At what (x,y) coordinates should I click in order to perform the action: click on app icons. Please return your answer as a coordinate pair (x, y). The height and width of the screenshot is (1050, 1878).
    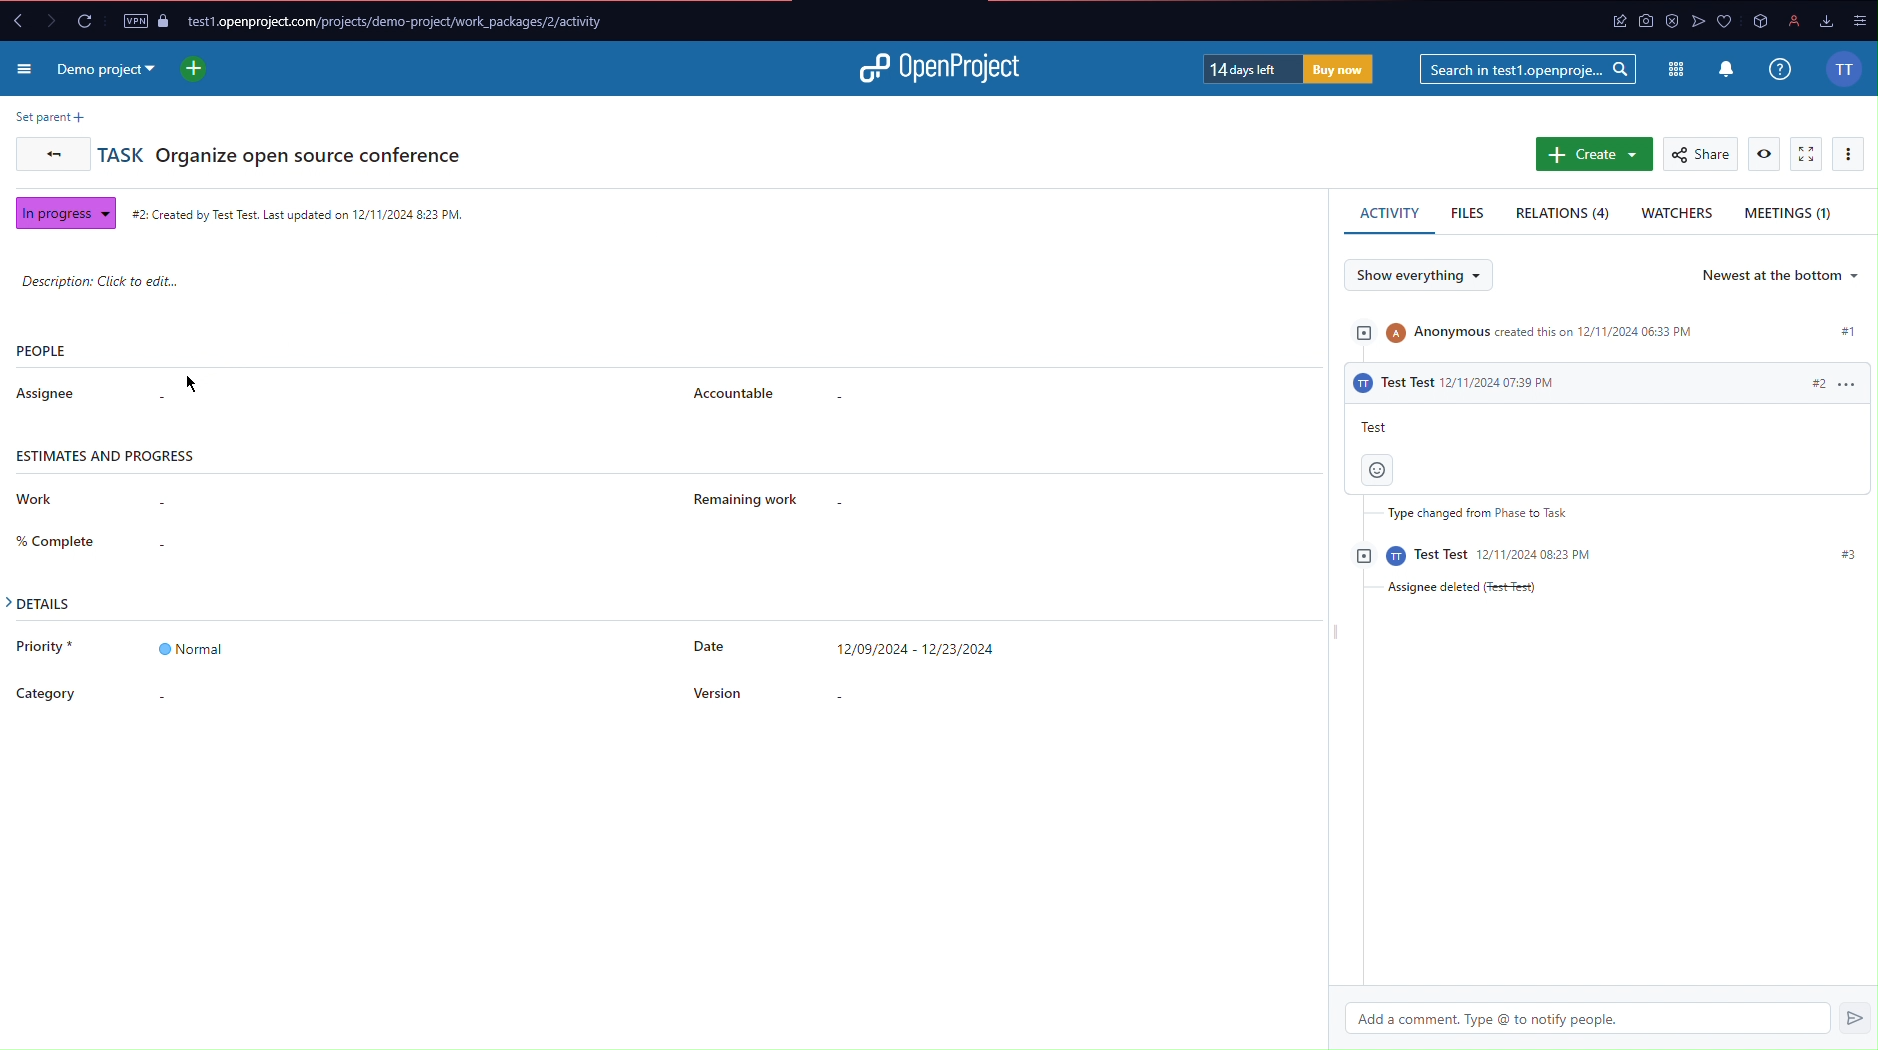
    Looking at the image, I should click on (1725, 20).